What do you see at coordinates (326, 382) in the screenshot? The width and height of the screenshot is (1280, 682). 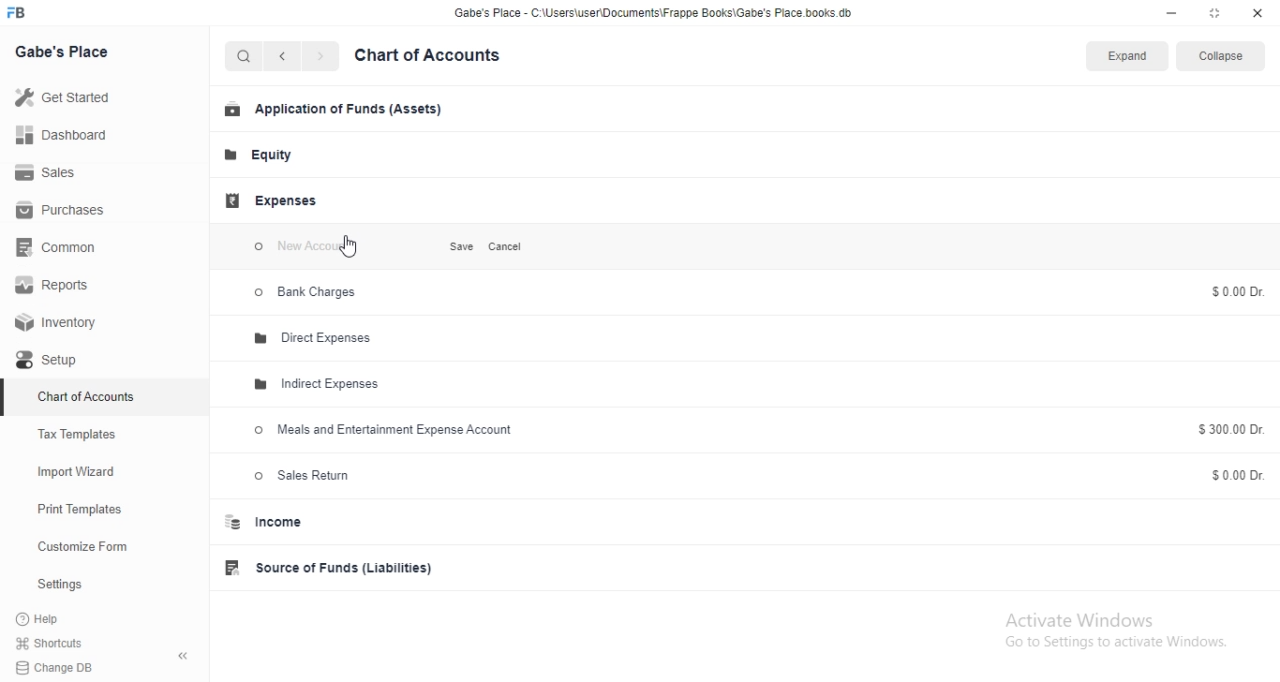 I see `Indirect Expenses` at bounding box center [326, 382].